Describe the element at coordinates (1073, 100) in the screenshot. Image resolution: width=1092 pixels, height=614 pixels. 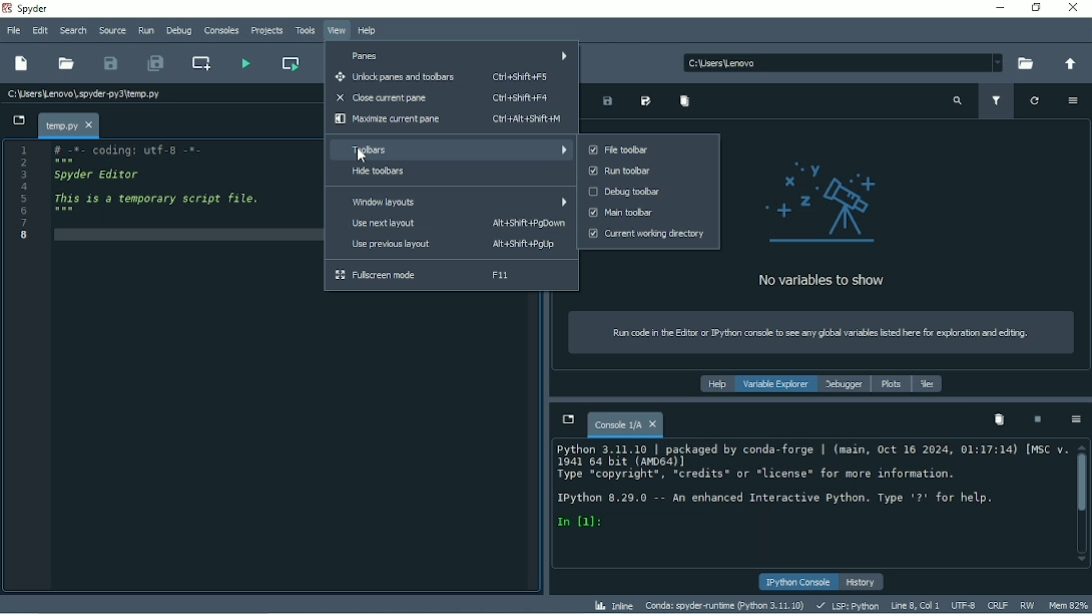
I see `Options` at that location.